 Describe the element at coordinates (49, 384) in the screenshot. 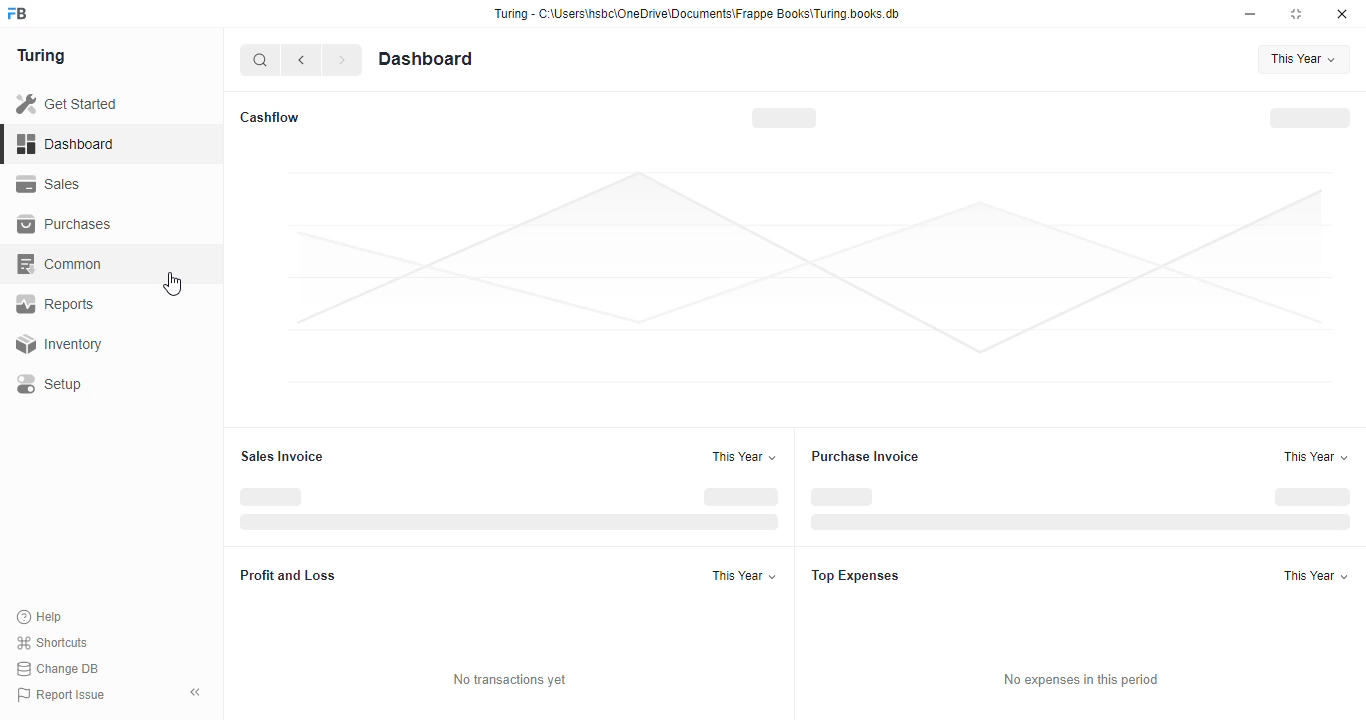

I see `setup` at that location.